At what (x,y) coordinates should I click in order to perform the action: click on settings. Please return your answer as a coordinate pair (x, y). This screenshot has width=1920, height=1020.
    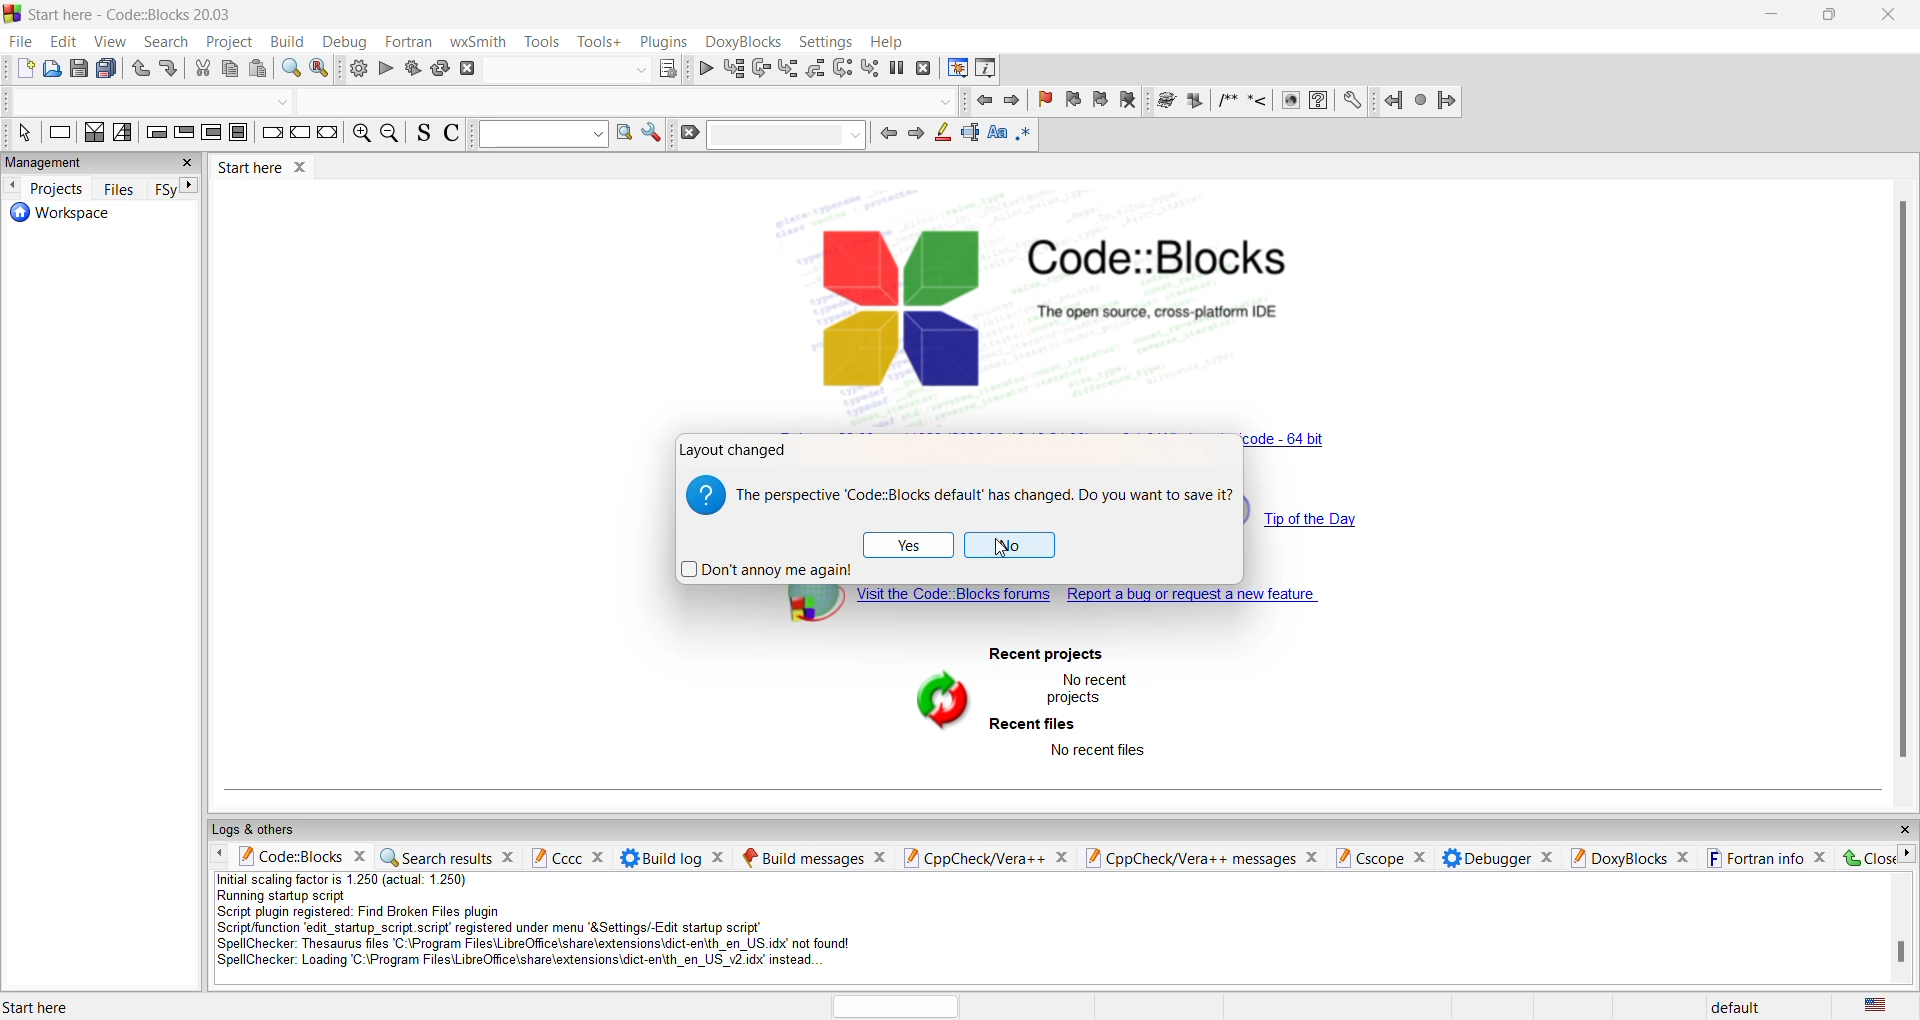
    Looking at the image, I should click on (823, 42).